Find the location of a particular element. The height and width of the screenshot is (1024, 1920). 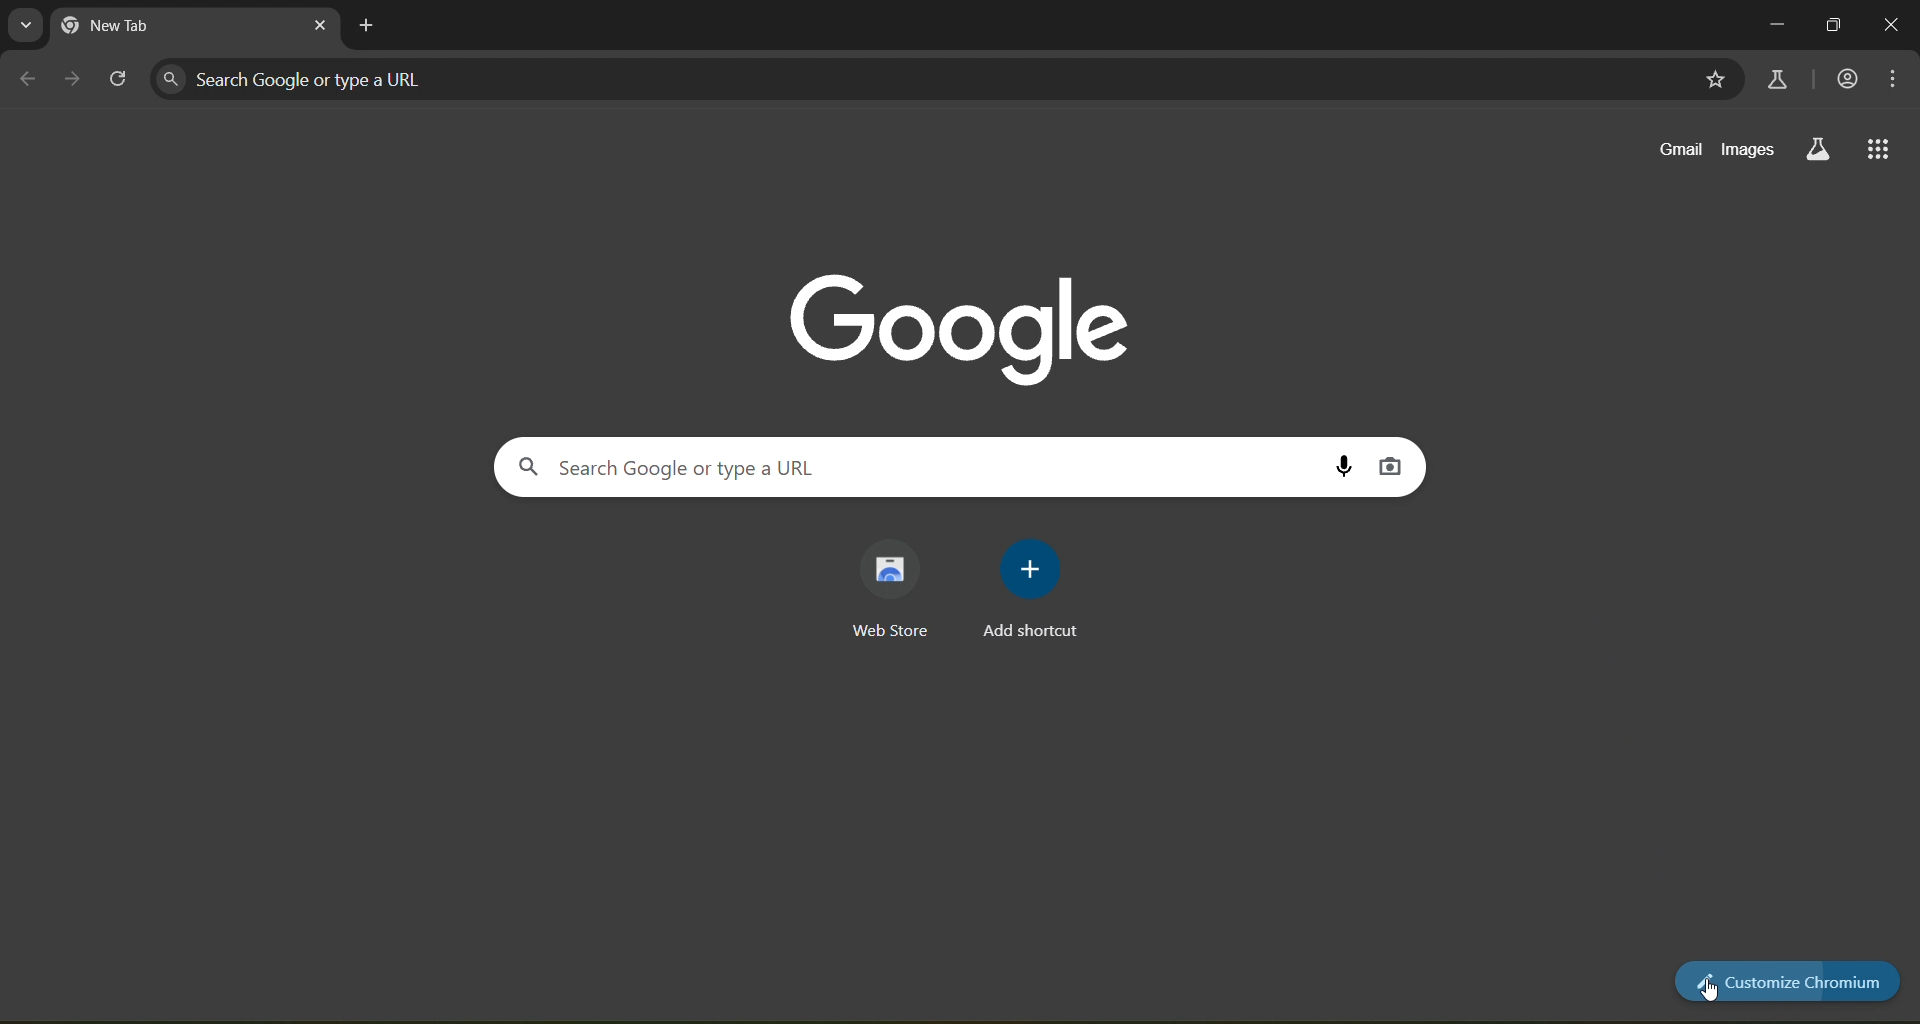

search labs is located at coordinates (1818, 148).